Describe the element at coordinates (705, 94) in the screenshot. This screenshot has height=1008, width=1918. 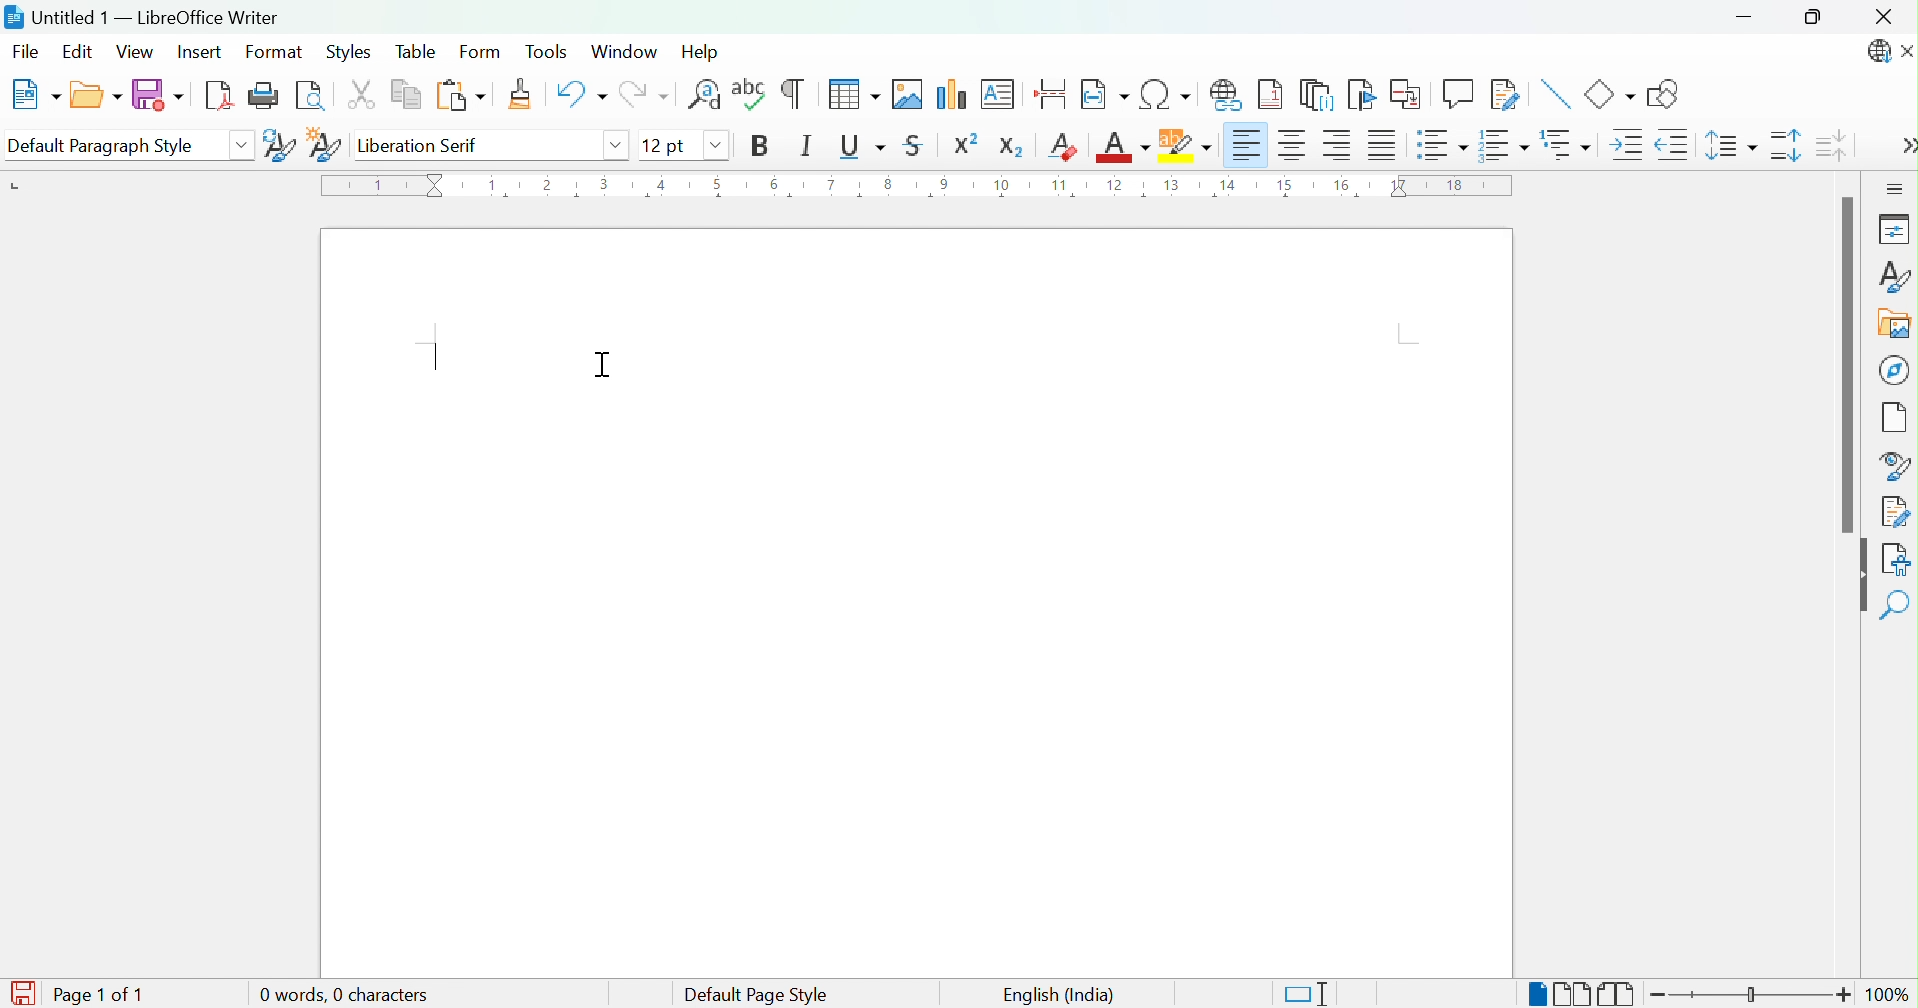
I see `Find and Replace` at that location.